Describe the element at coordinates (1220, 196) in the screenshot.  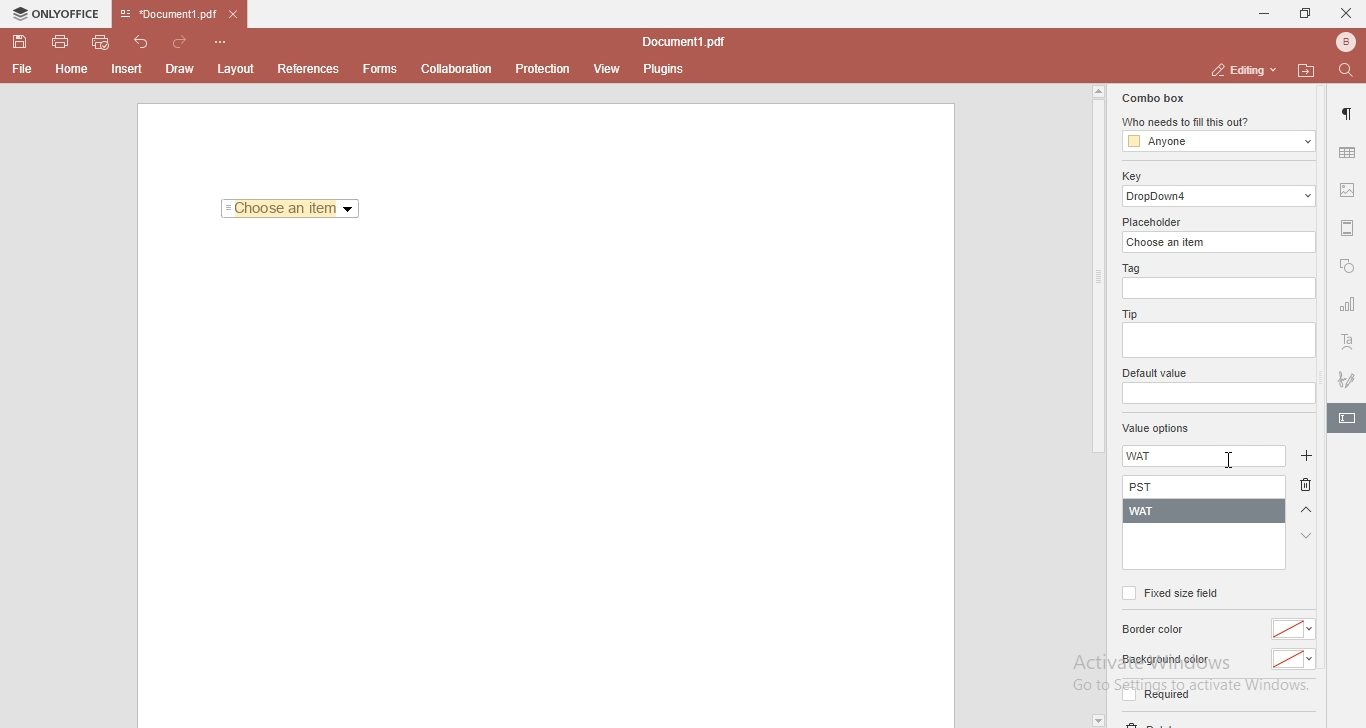
I see `dropdown 4` at that location.